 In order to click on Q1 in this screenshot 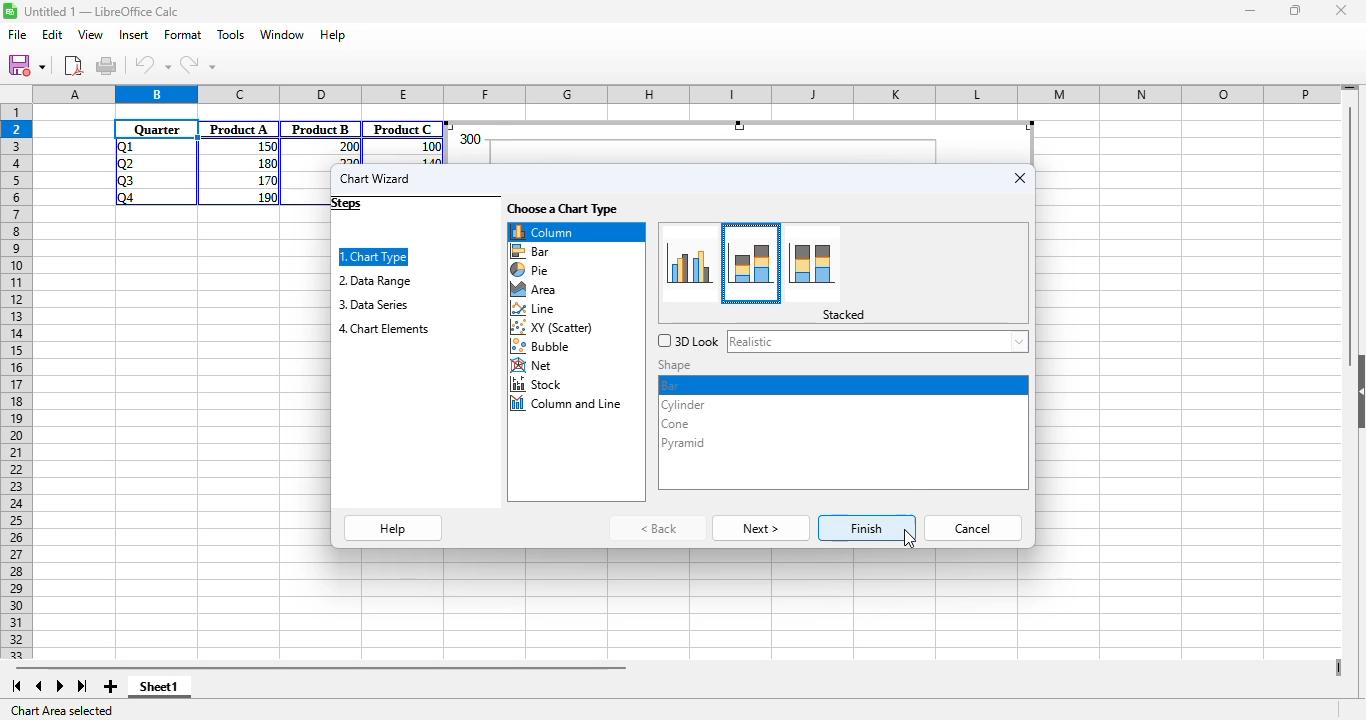, I will do `click(123, 146)`.